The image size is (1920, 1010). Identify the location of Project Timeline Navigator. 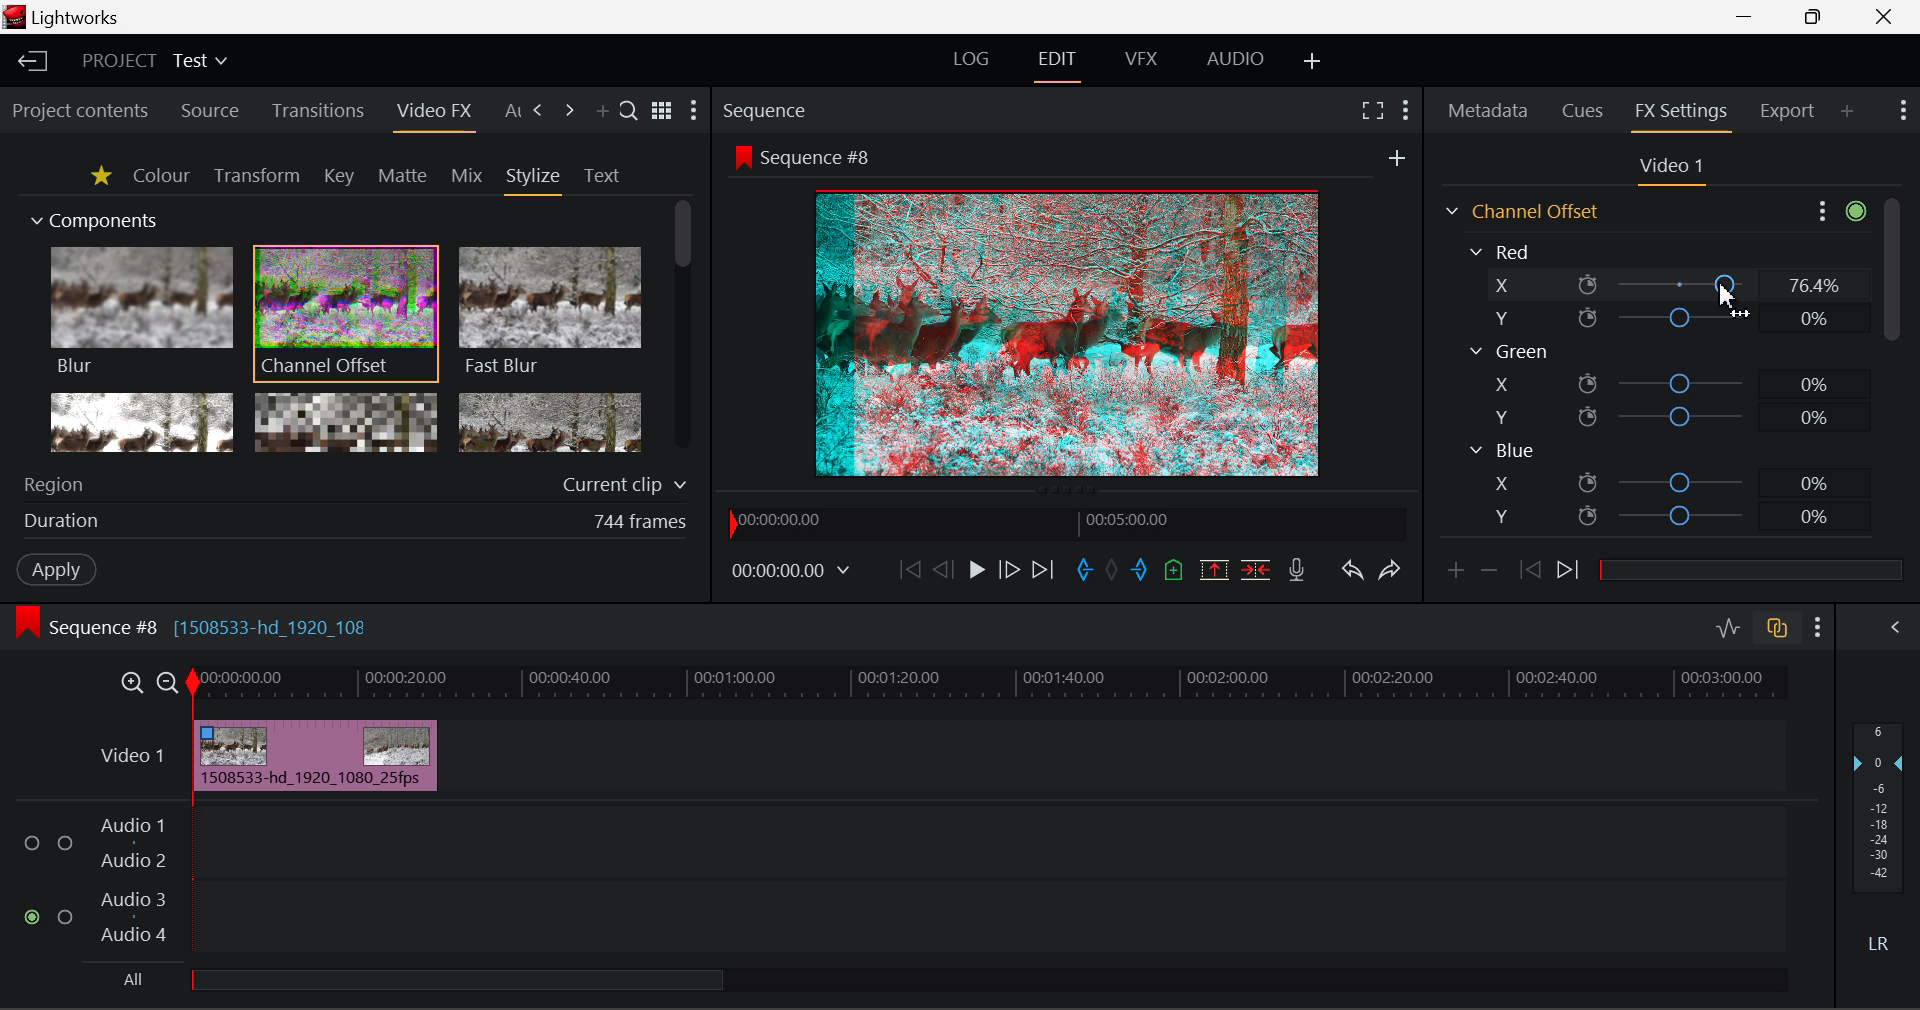
(1068, 524).